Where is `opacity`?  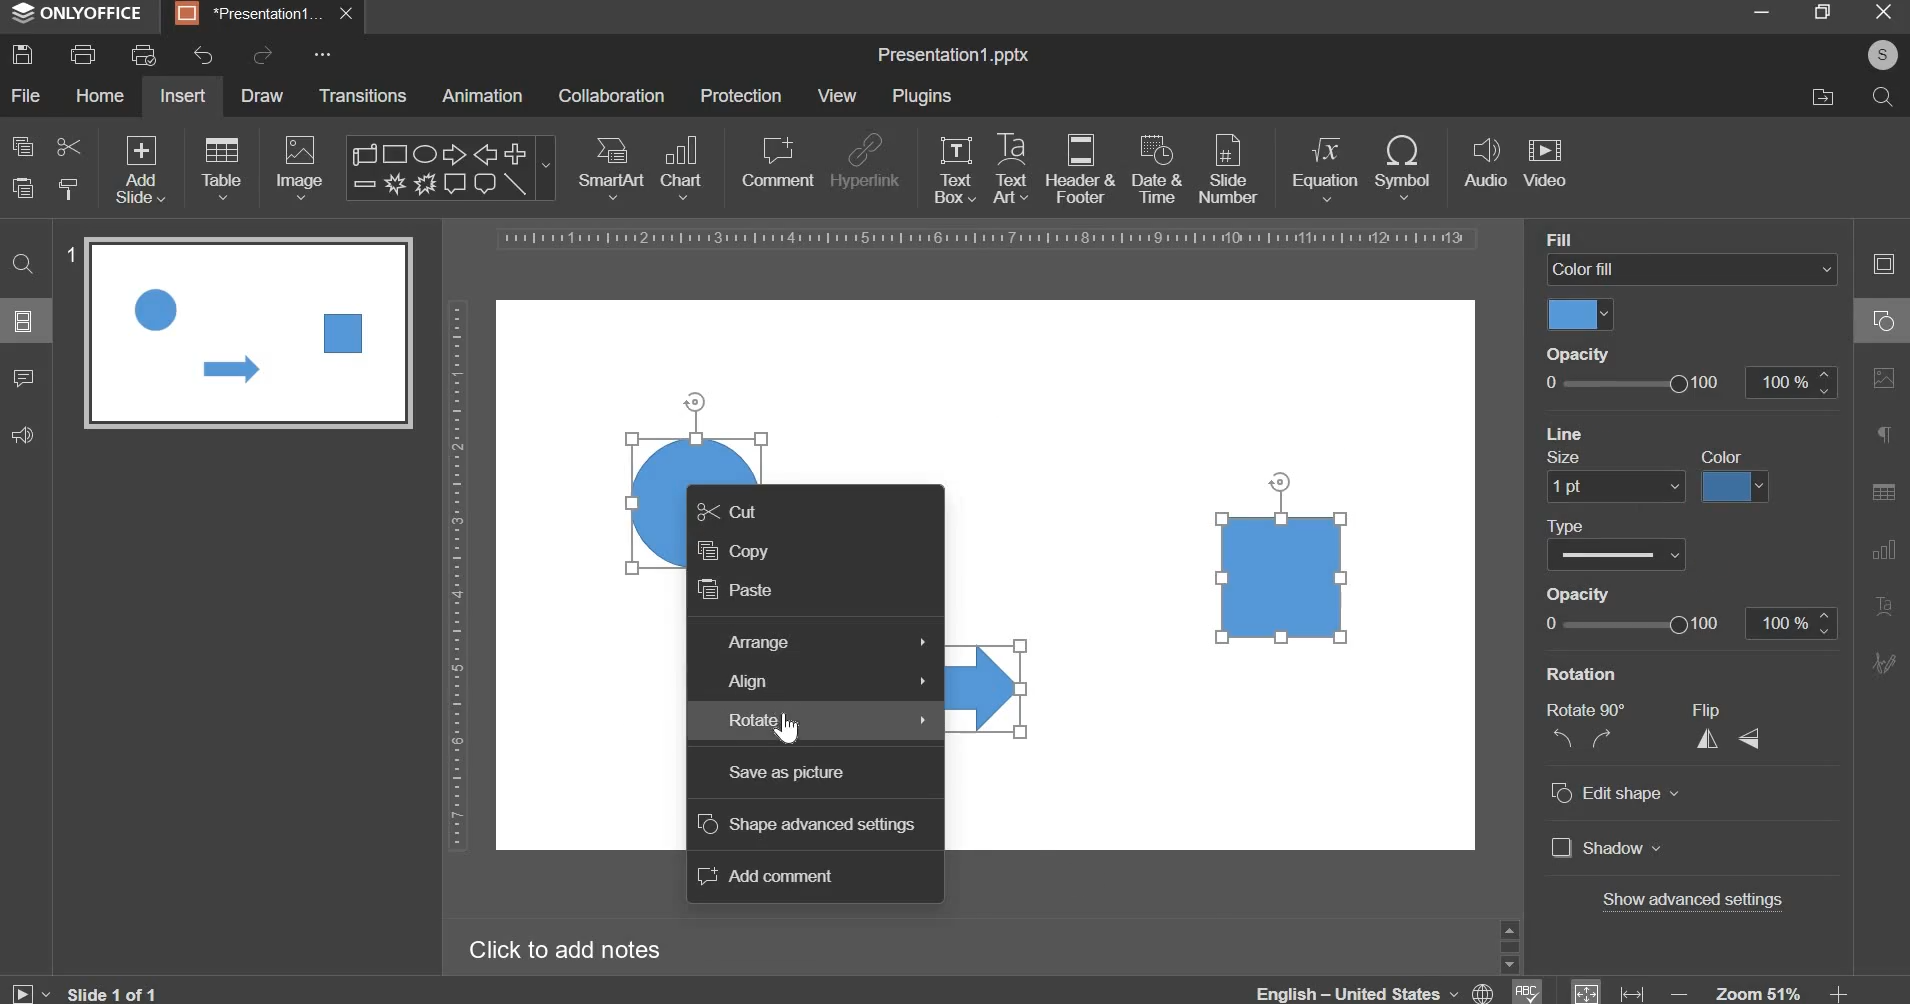
opacity is located at coordinates (1687, 382).